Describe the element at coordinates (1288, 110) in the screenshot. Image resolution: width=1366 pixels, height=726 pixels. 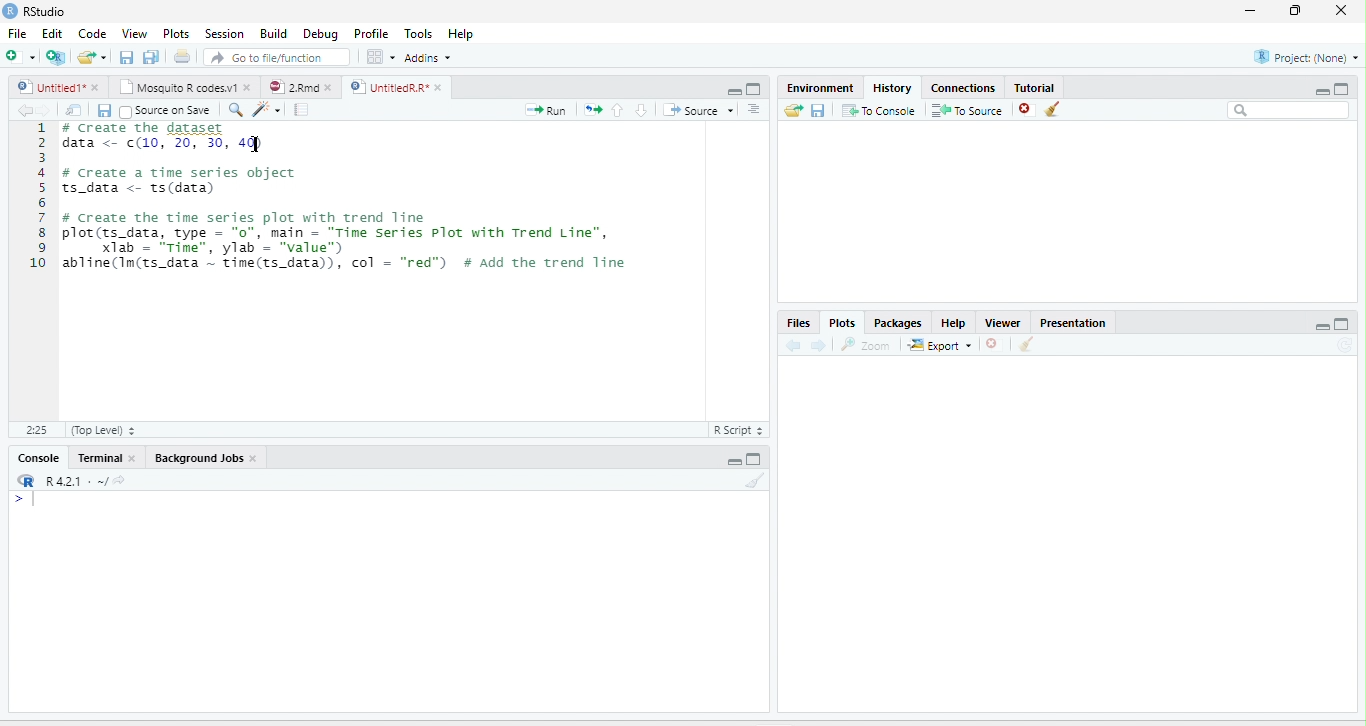
I see `Search bar` at that location.